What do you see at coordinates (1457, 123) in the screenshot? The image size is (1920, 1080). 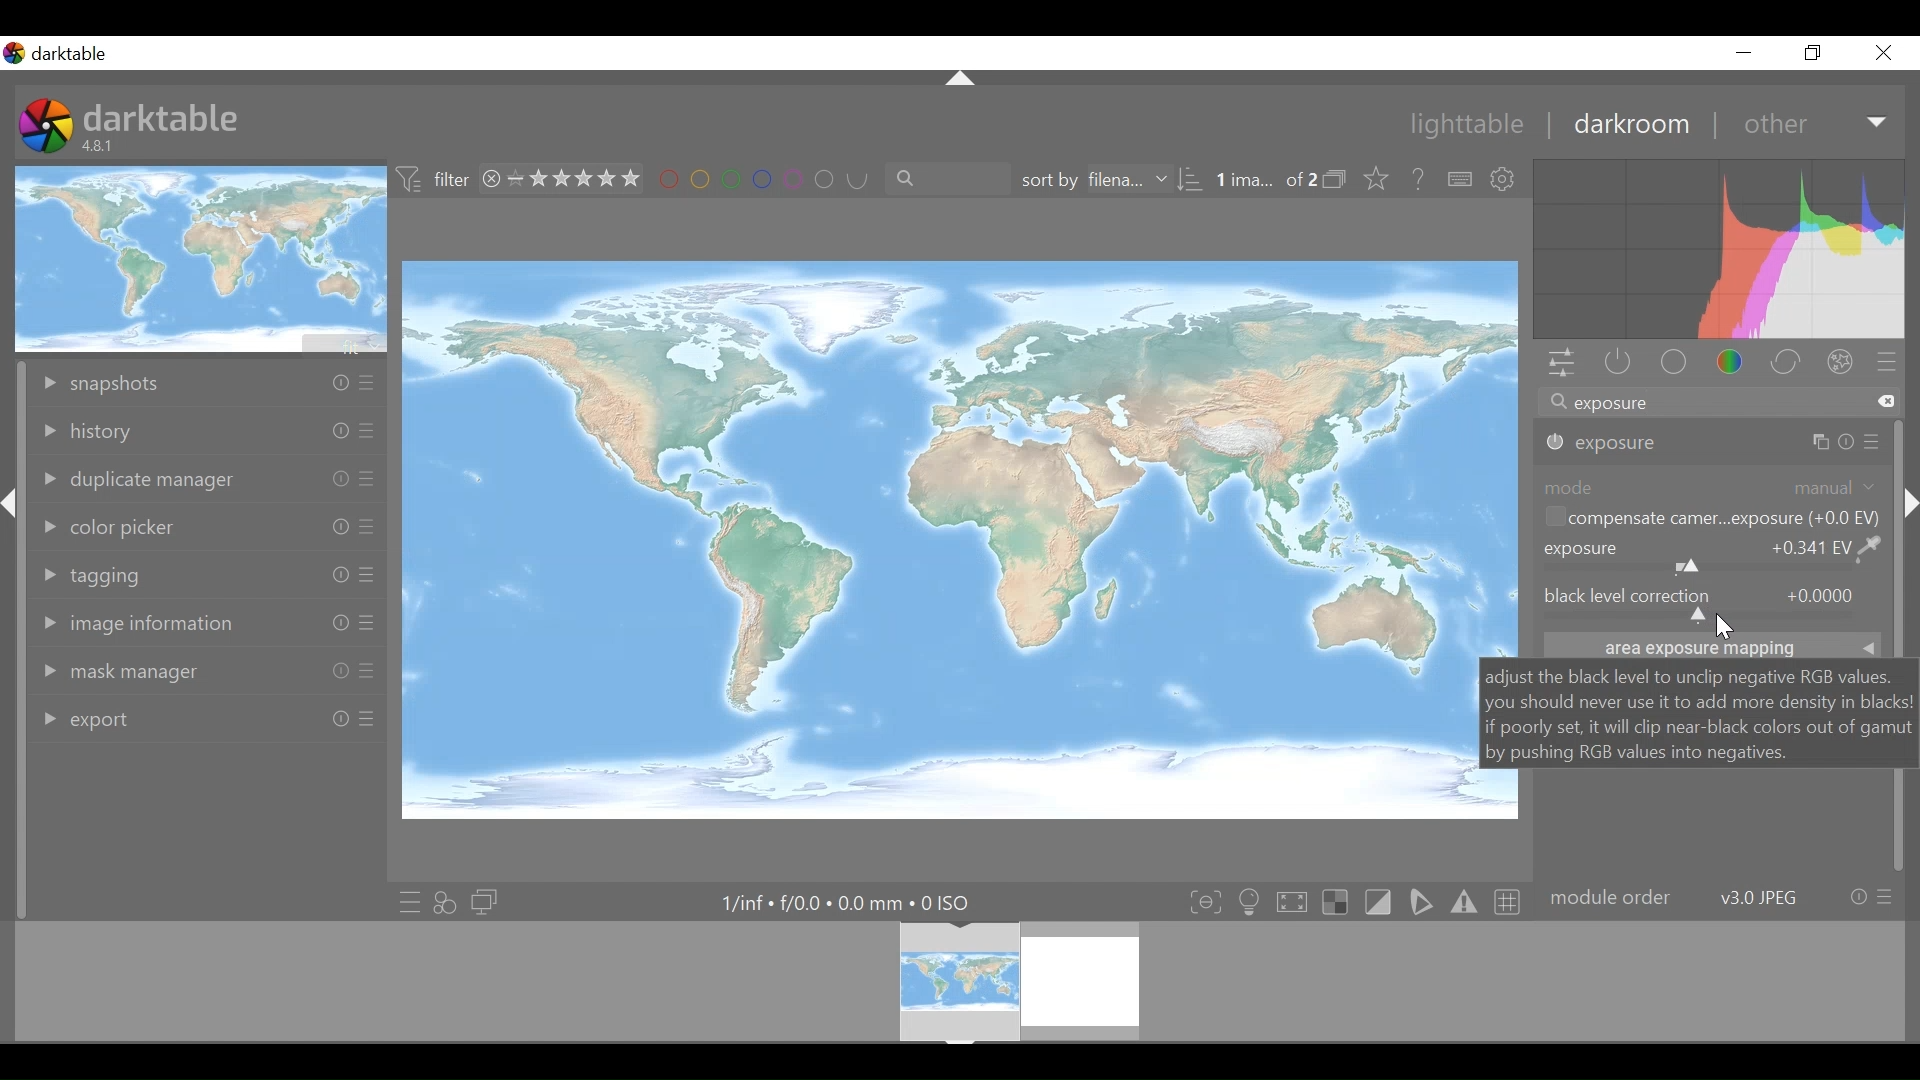 I see `Lightable` at bounding box center [1457, 123].